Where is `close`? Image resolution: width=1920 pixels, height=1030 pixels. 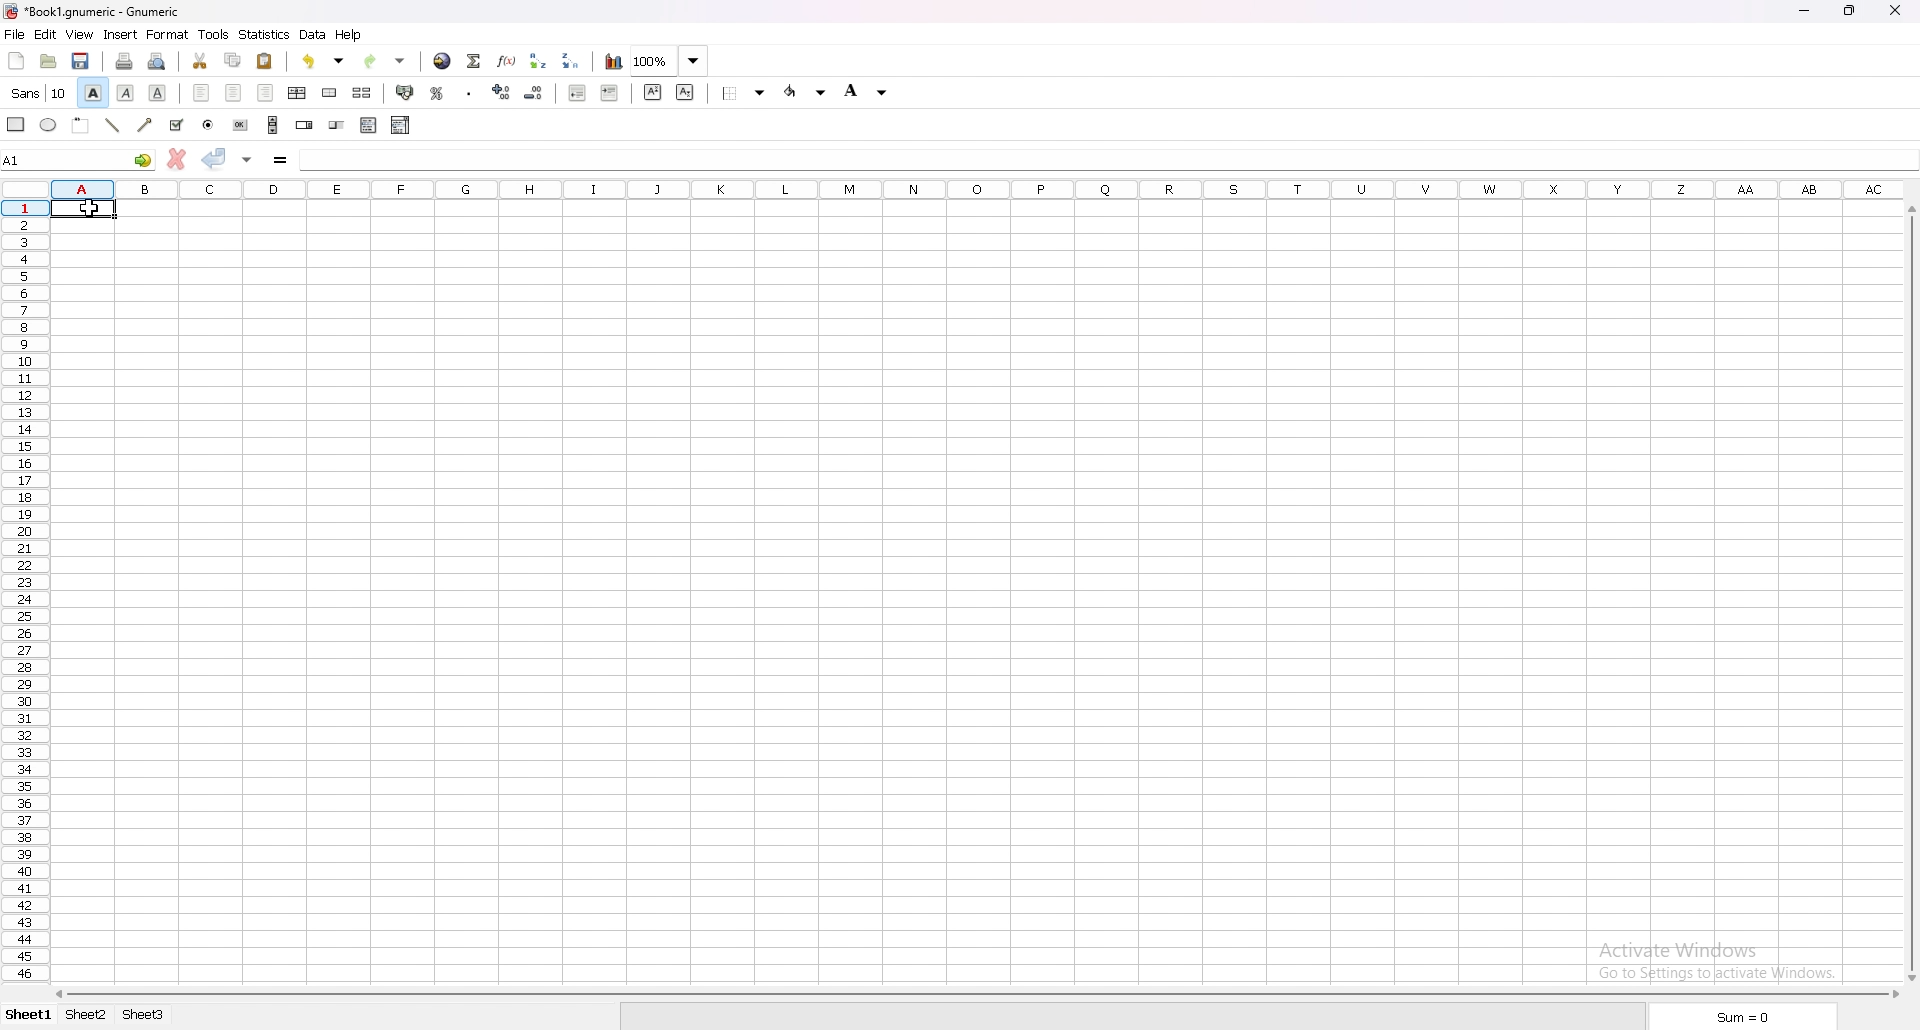 close is located at coordinates (1894, 9).